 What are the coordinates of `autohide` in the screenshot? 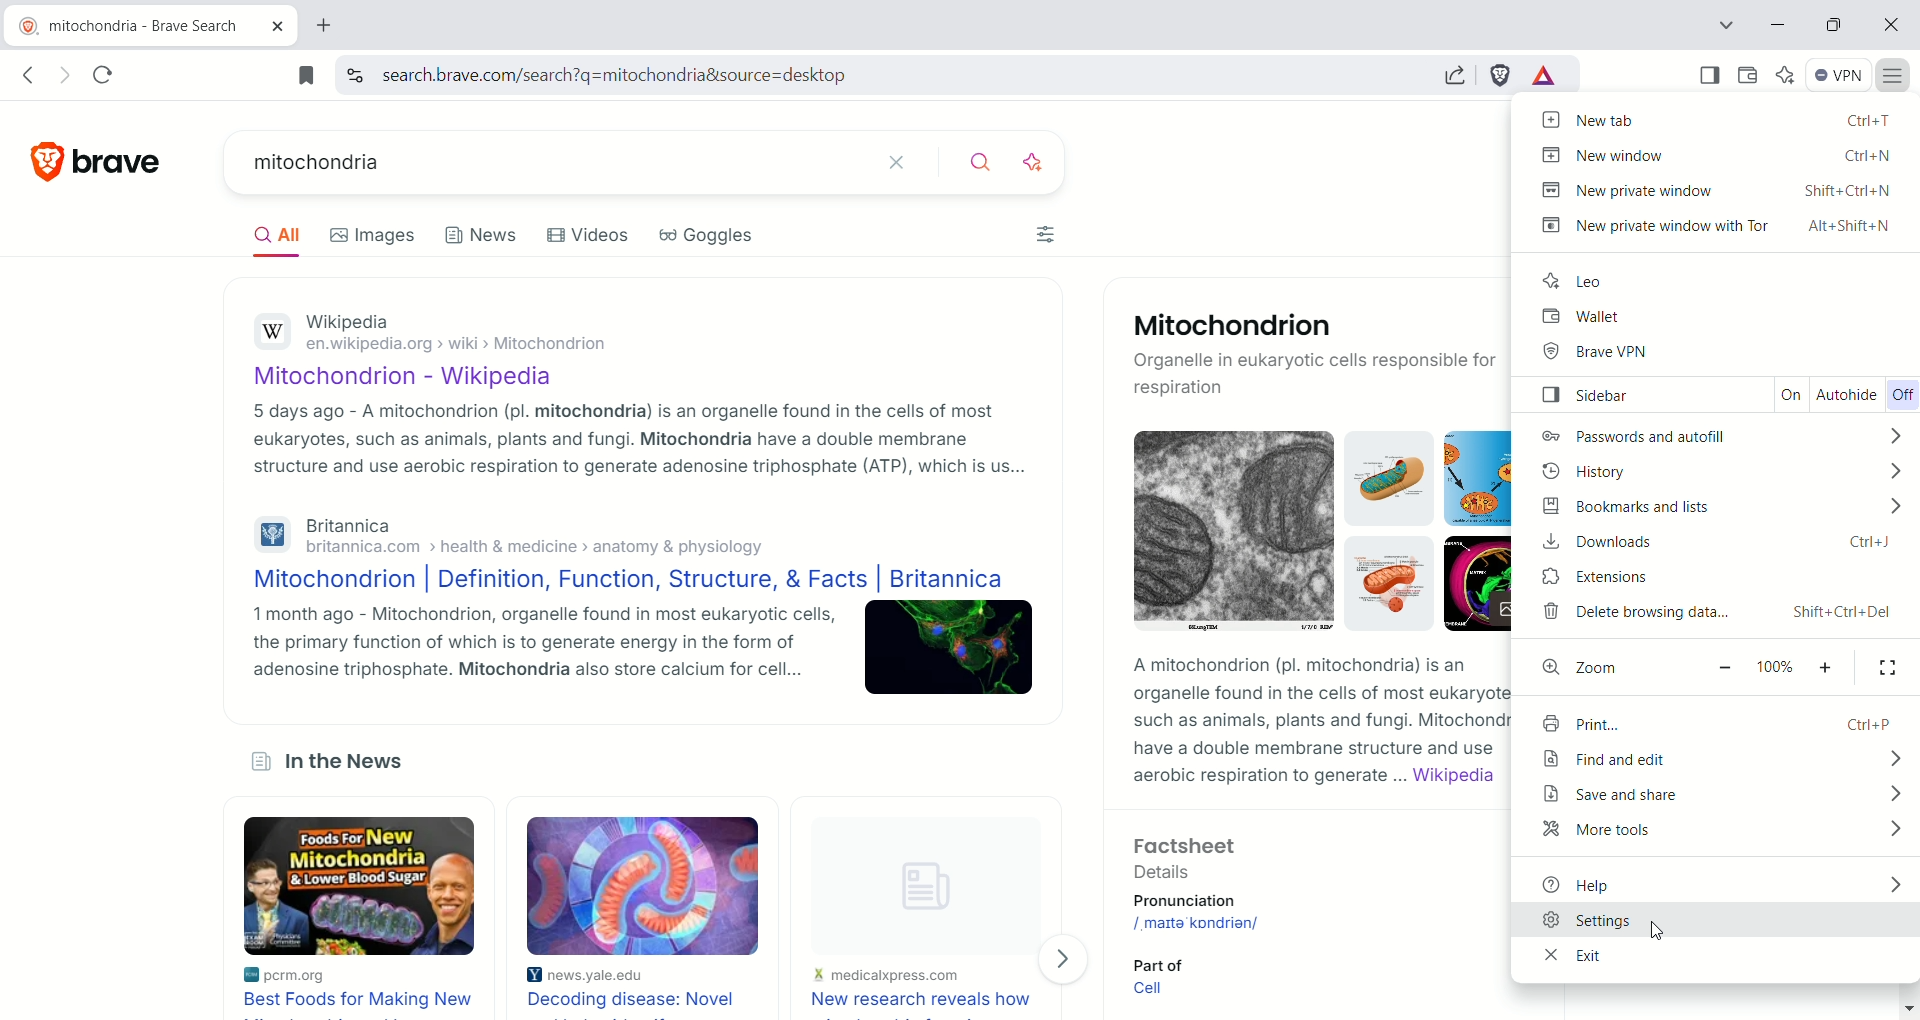 It's located at (1845, 396).